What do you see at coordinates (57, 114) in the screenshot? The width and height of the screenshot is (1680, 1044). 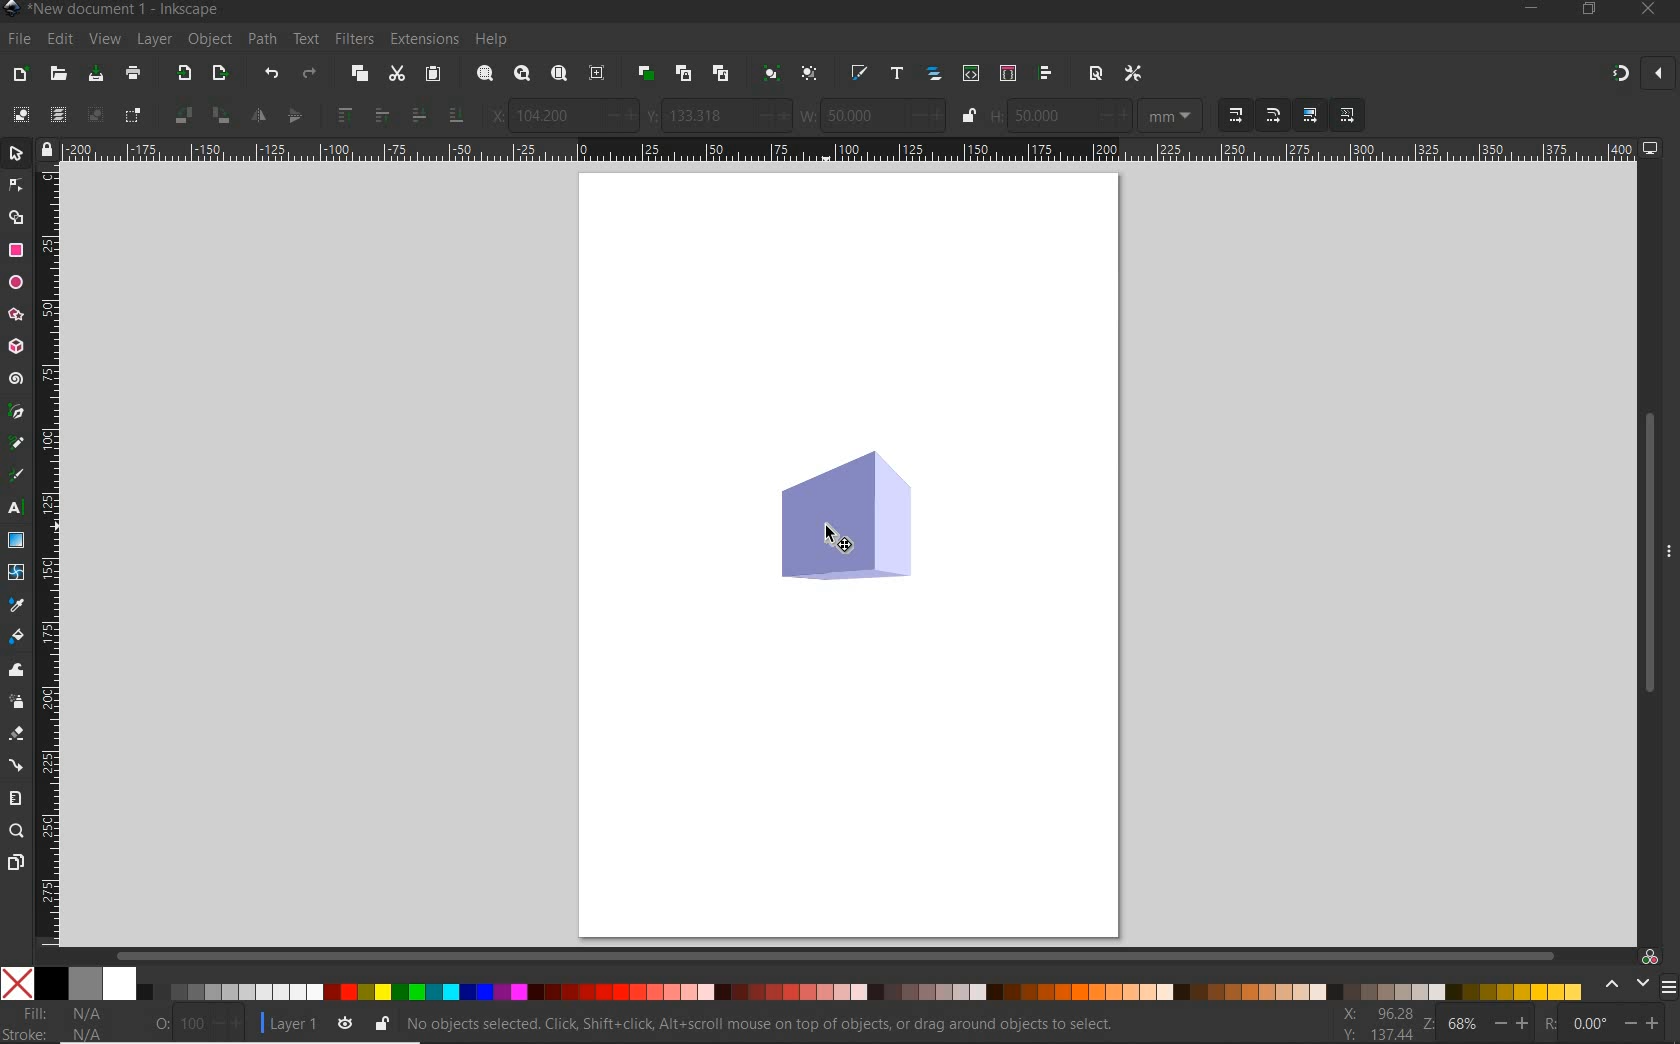 I see `select all in all layers` at bounding box center [57, 114].